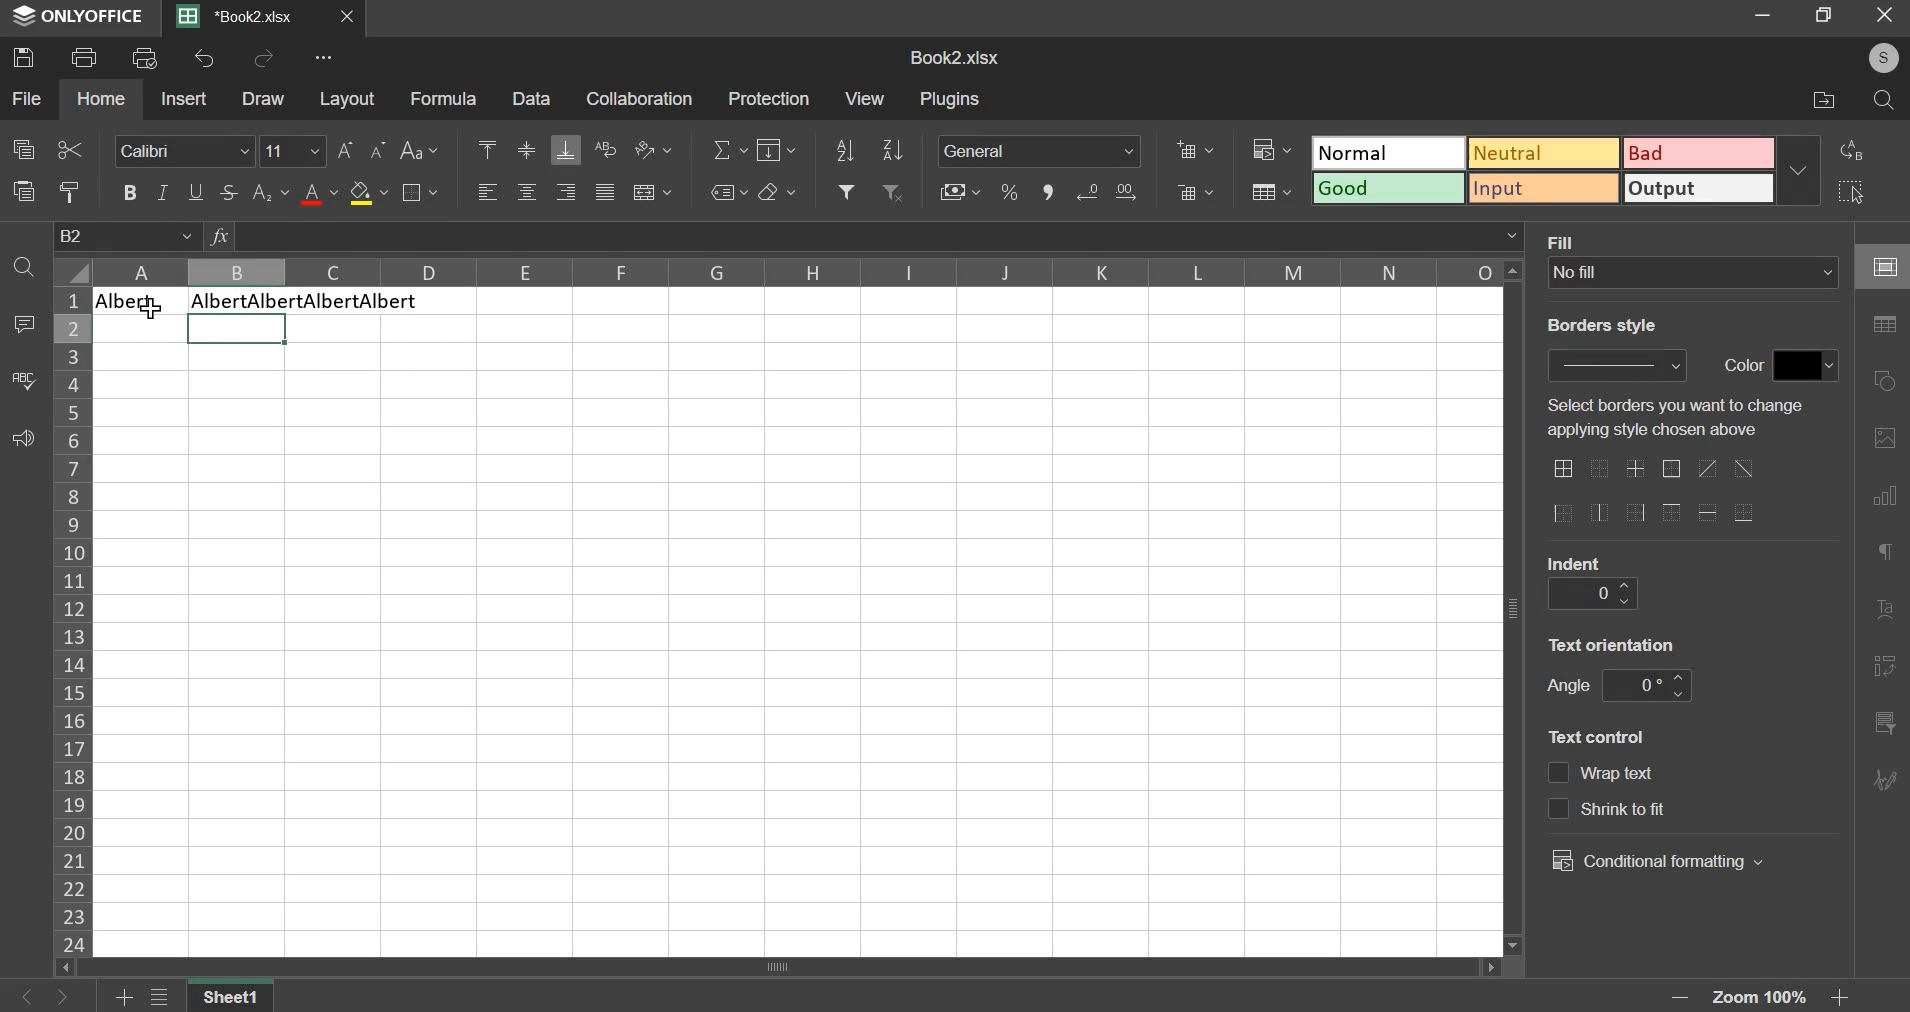  What do you see at coordinates (651, 148) in the screenshot?
I see `orientation` at bounding box center [651, 148].